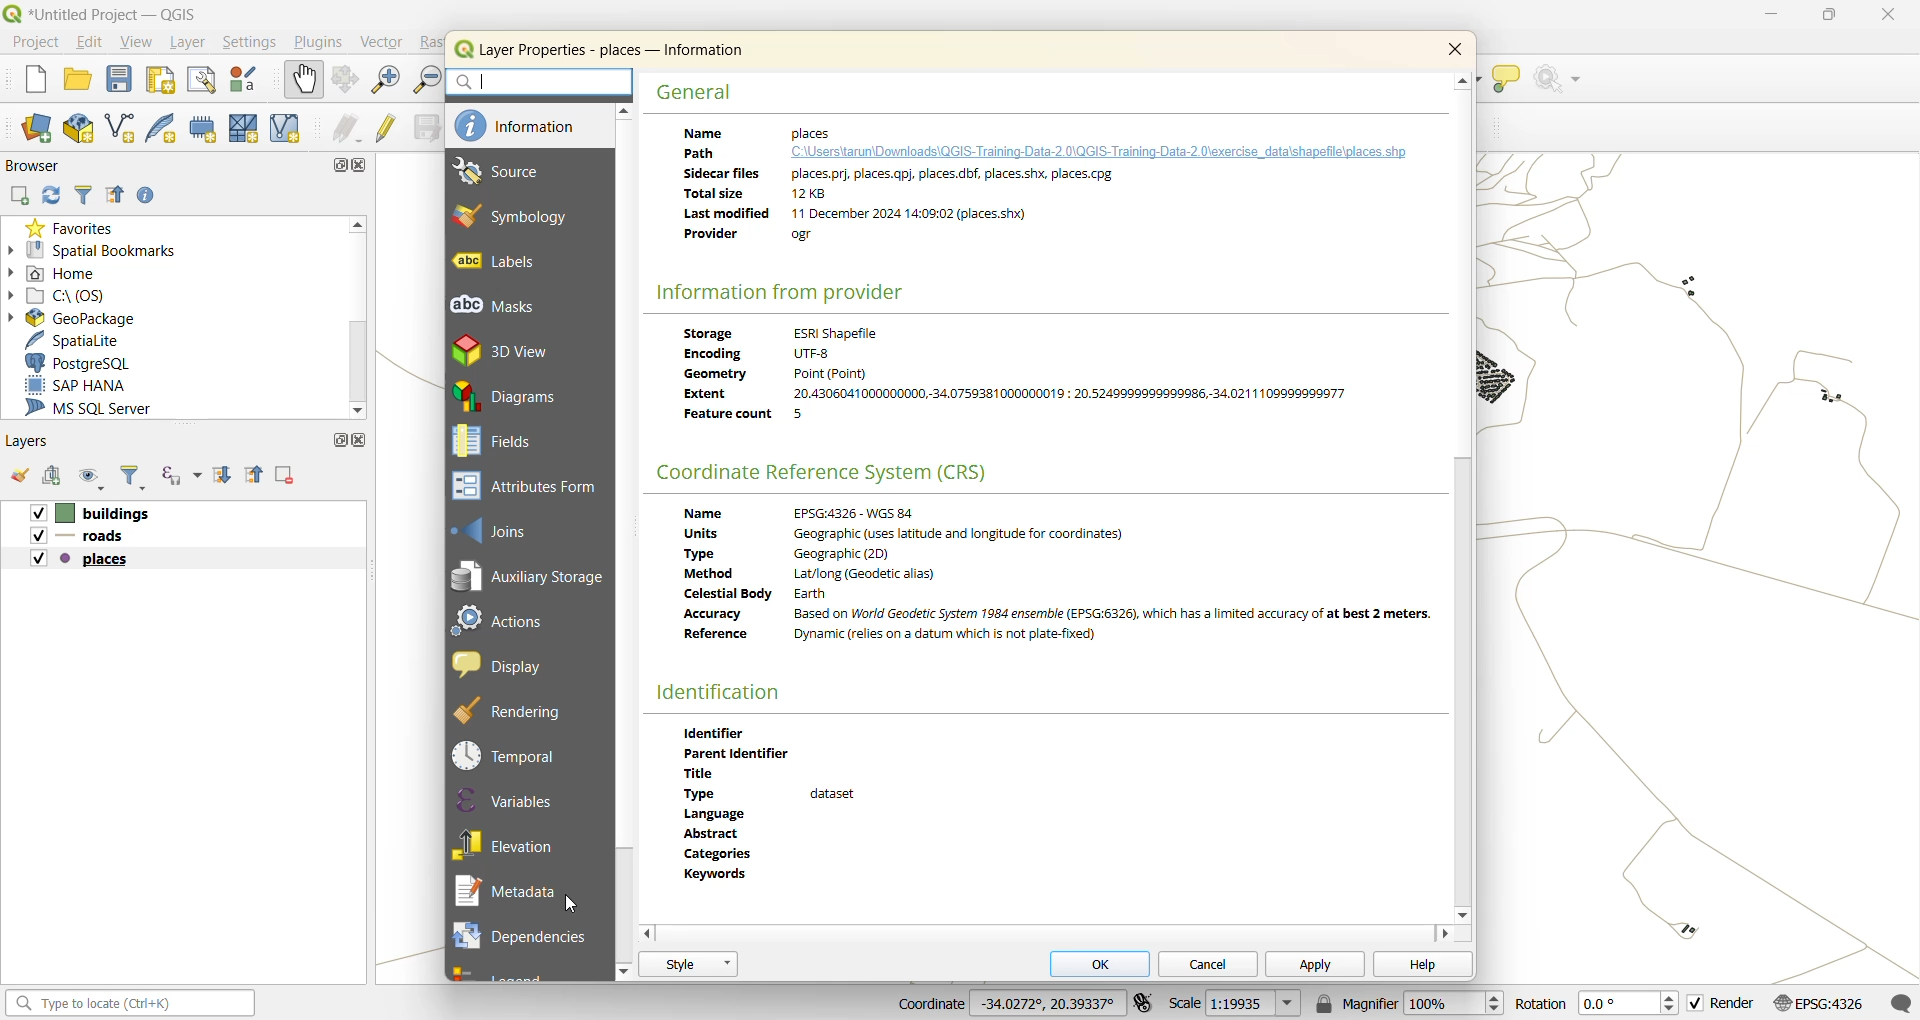 This screenshot has height=1020, width=1920. I want to click on close, so click(1885, 20).